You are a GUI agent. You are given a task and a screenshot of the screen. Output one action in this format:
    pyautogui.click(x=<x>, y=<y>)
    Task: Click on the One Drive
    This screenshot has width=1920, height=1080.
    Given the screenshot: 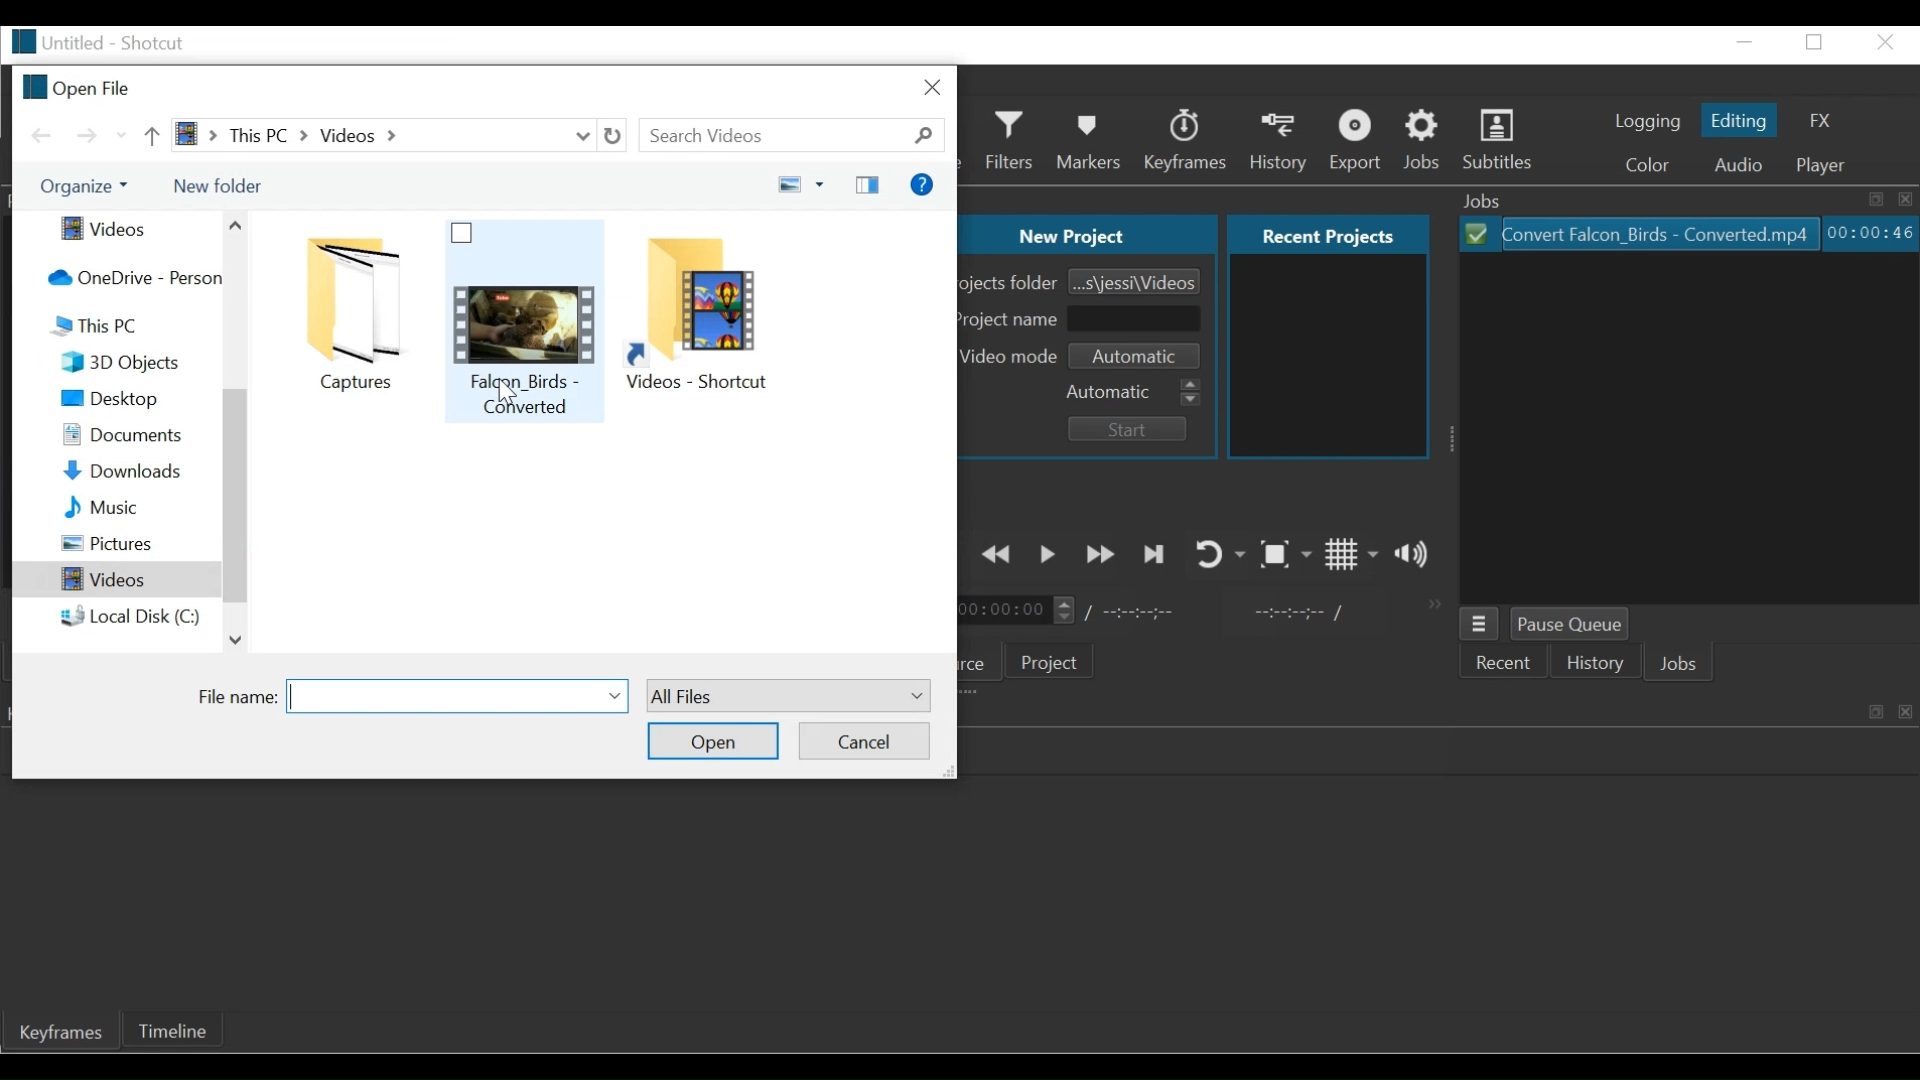 What is the action you would take?
    pyautogui.click(x=129, y=275)
    